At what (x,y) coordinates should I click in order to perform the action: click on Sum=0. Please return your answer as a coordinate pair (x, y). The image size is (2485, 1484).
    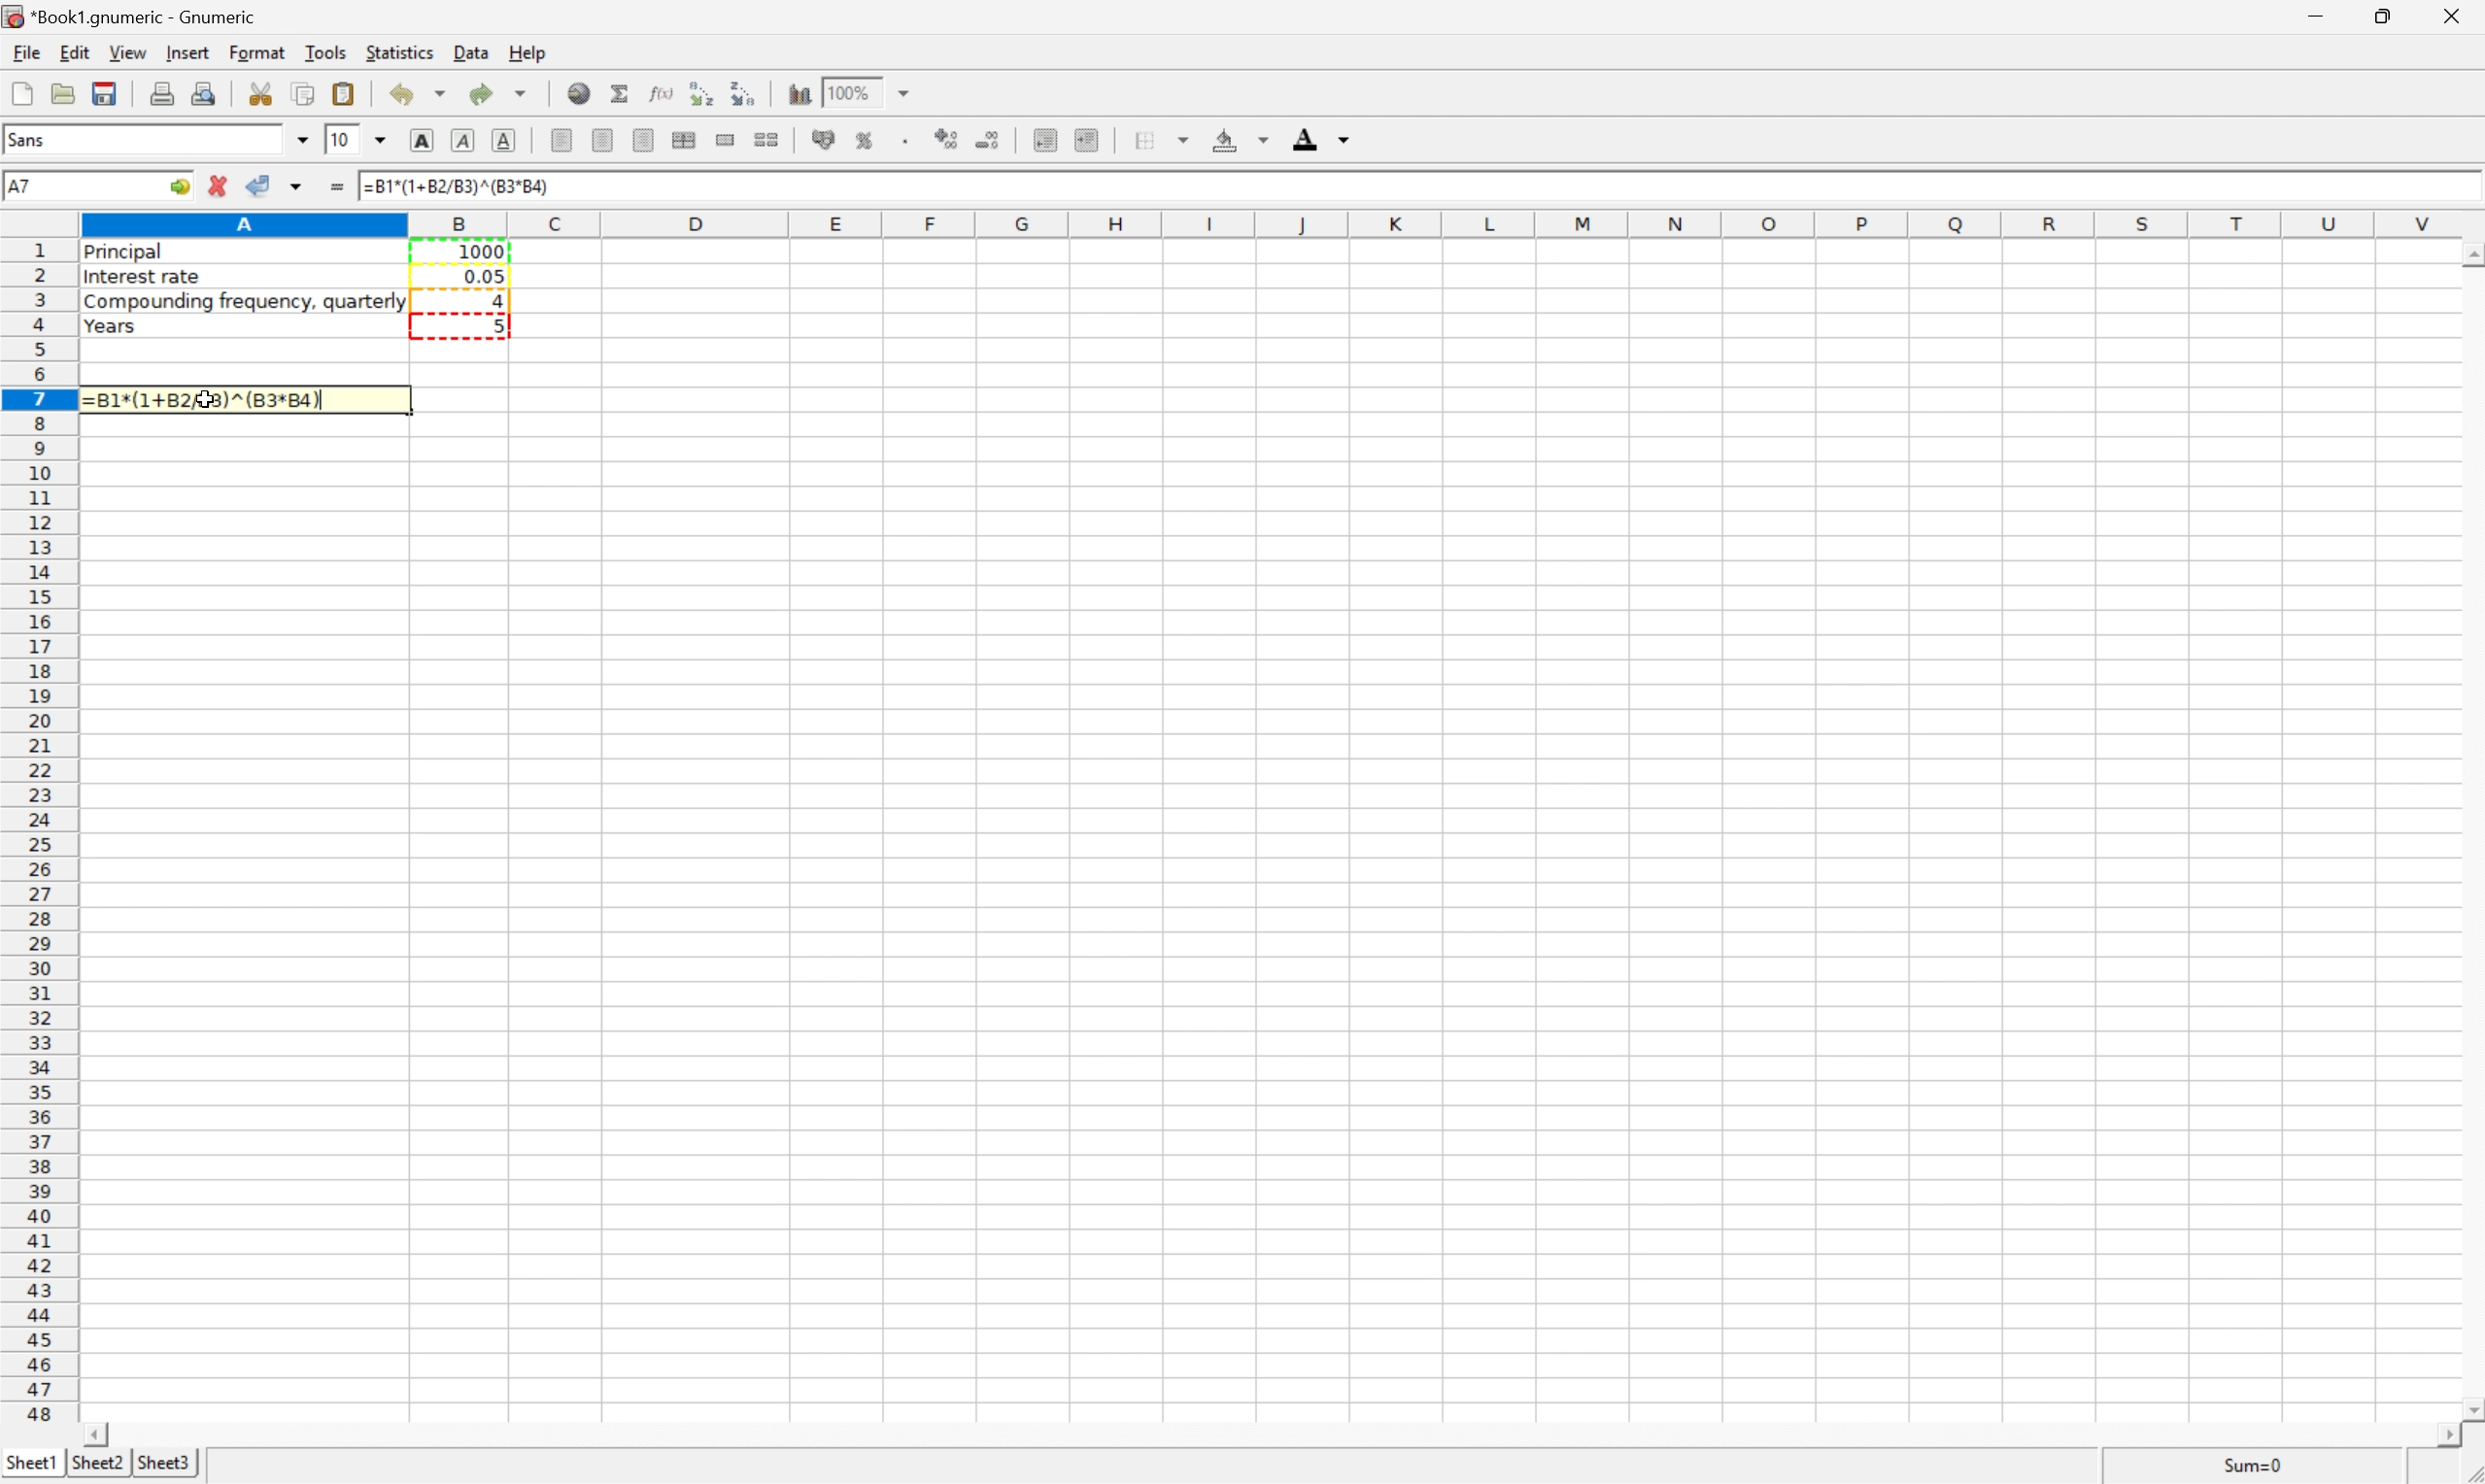
    Looking at the image, I should click on (2254, 1465).